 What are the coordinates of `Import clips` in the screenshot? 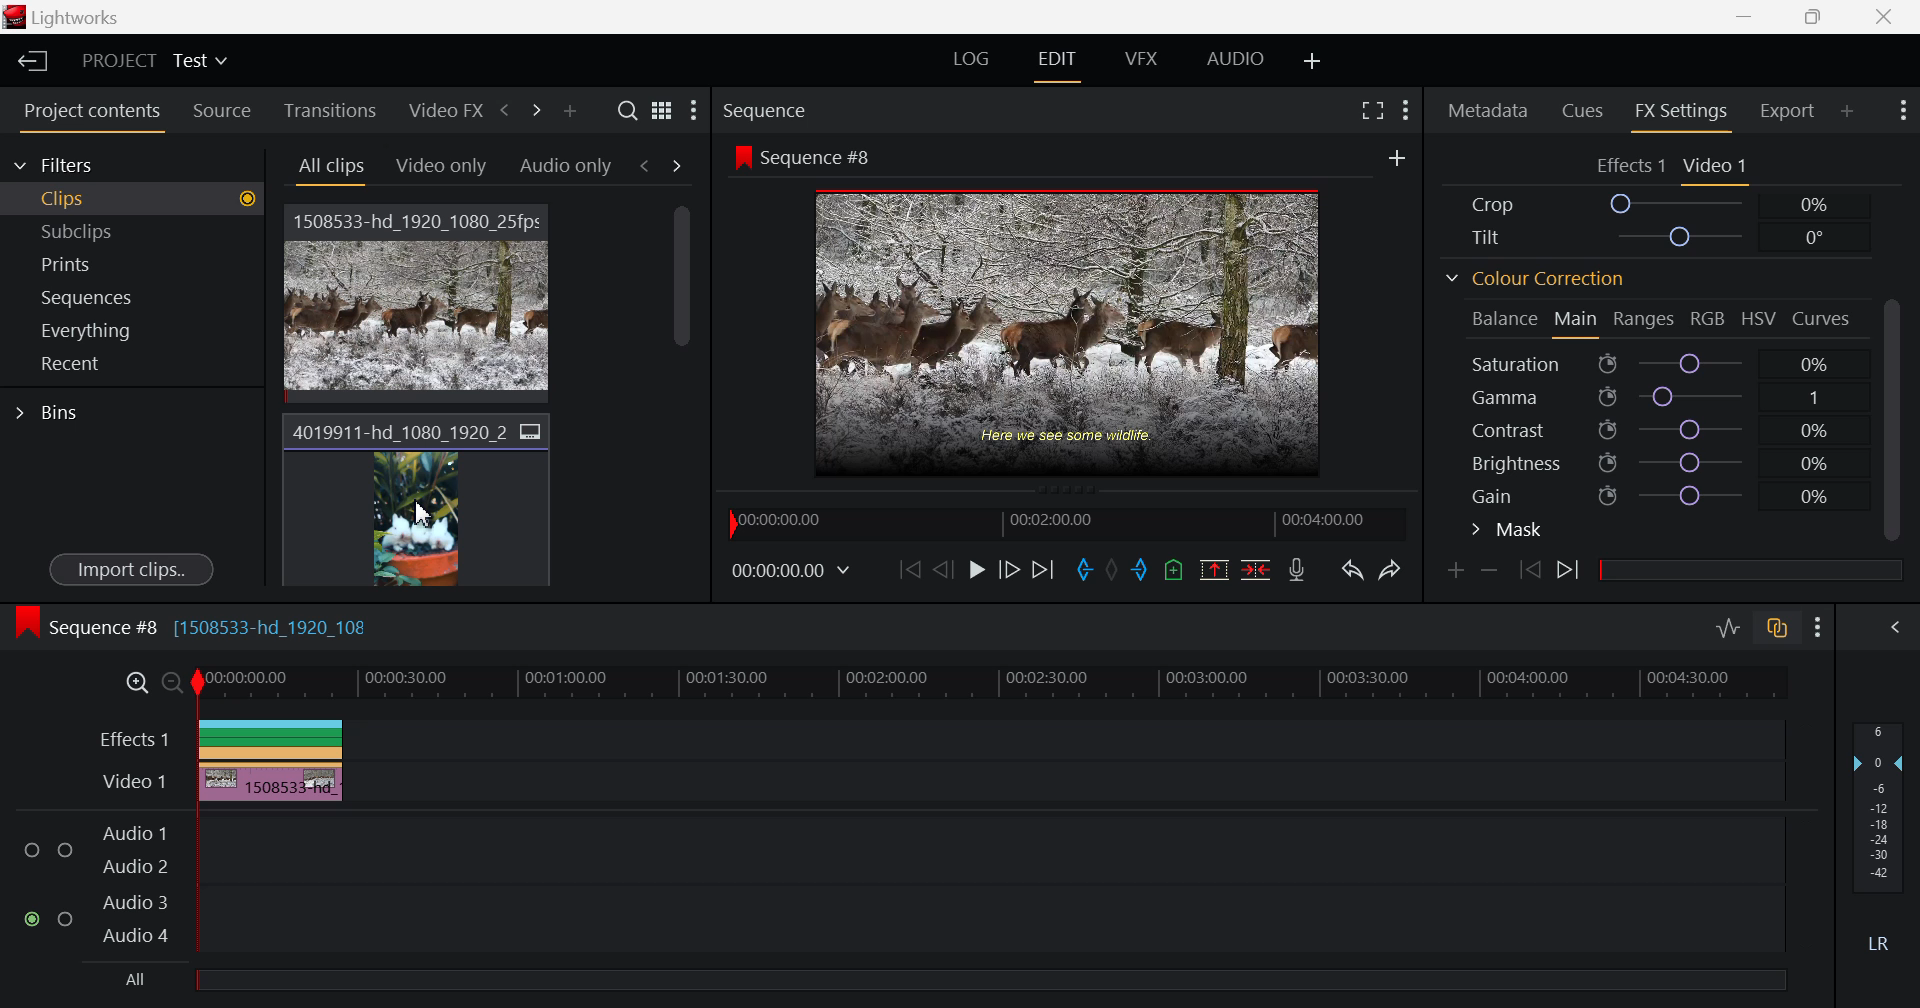 It's located at (127, 568).